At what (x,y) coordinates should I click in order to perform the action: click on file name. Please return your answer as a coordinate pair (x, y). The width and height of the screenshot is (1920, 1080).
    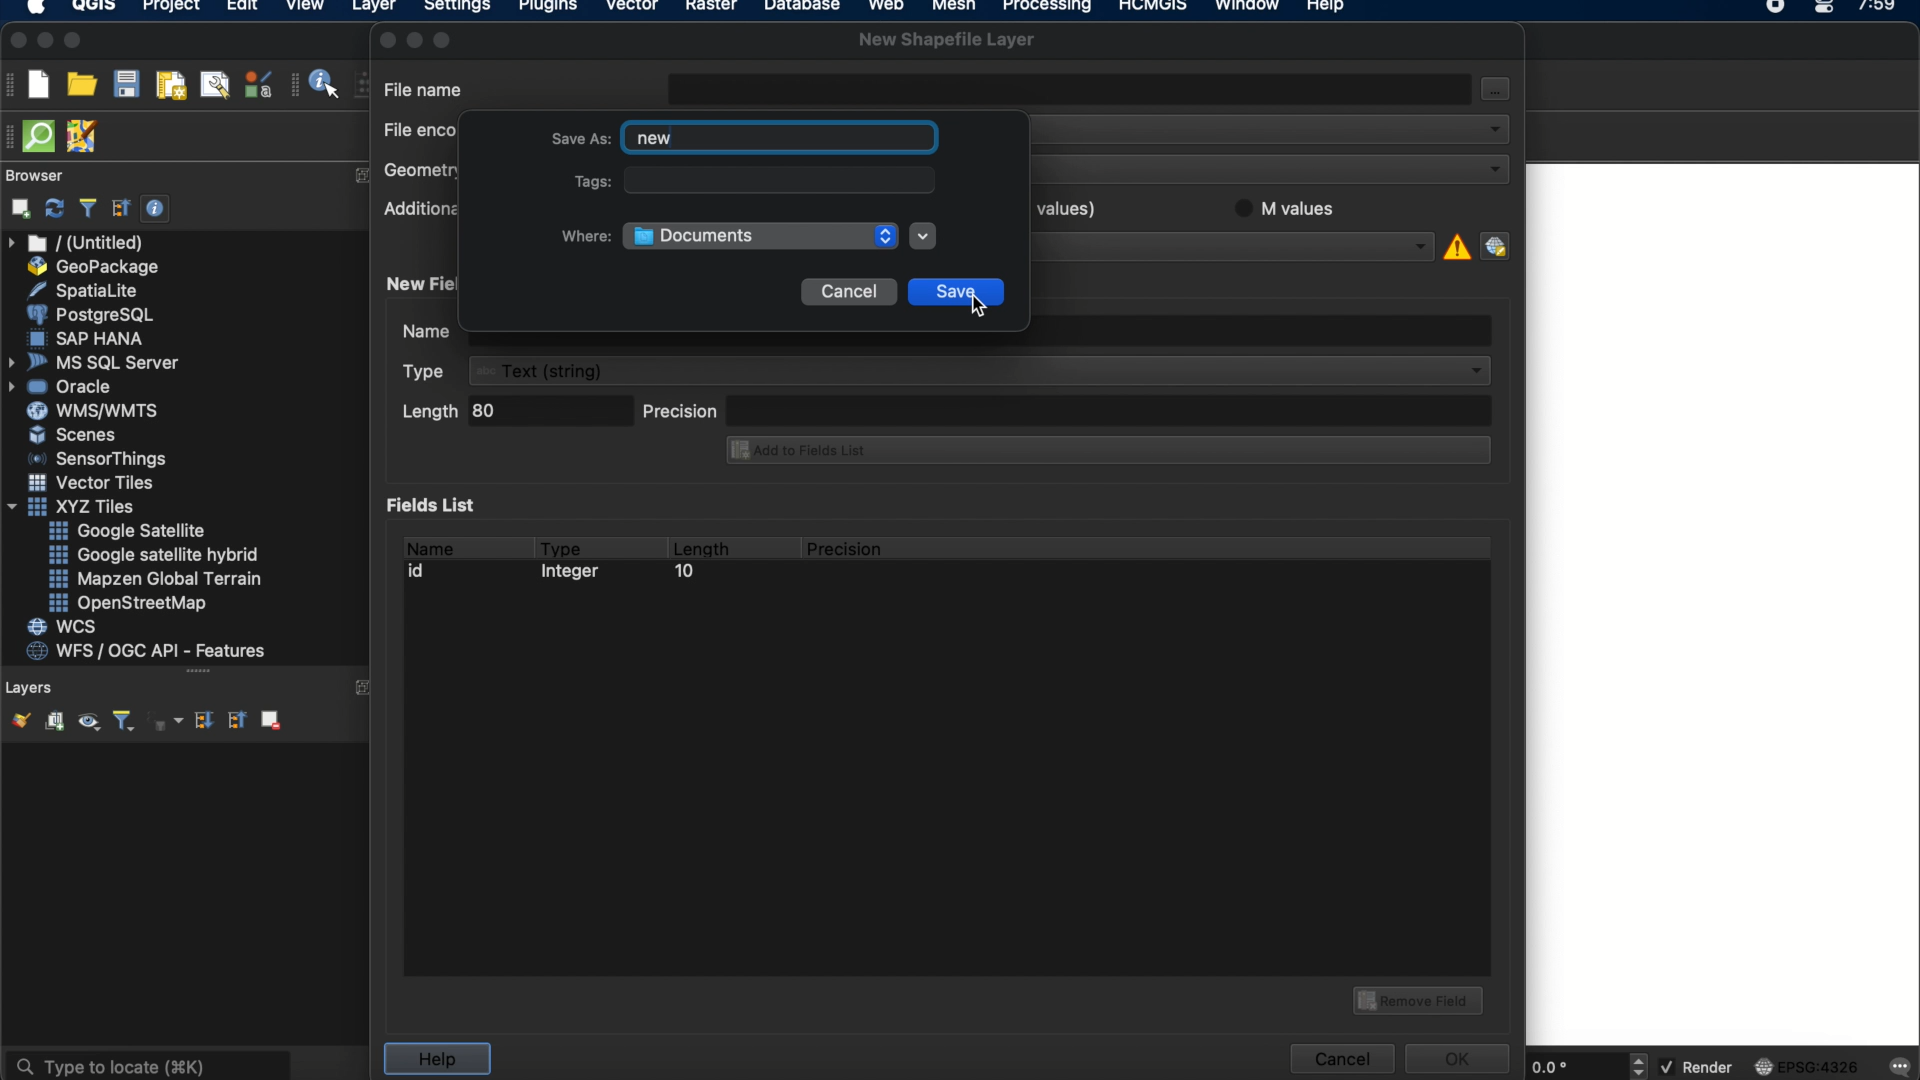
    Looking at the image, I should click on (425, 88).